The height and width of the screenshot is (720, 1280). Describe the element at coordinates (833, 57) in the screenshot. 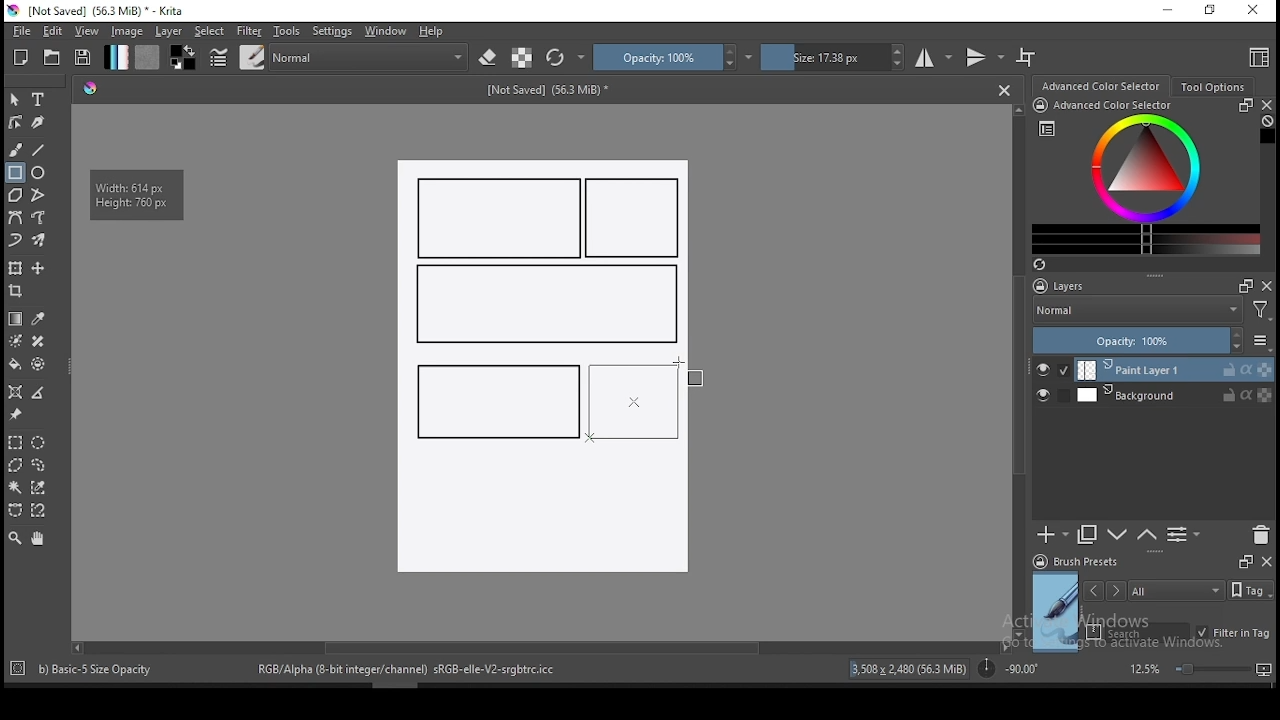

I see `size` at that location.